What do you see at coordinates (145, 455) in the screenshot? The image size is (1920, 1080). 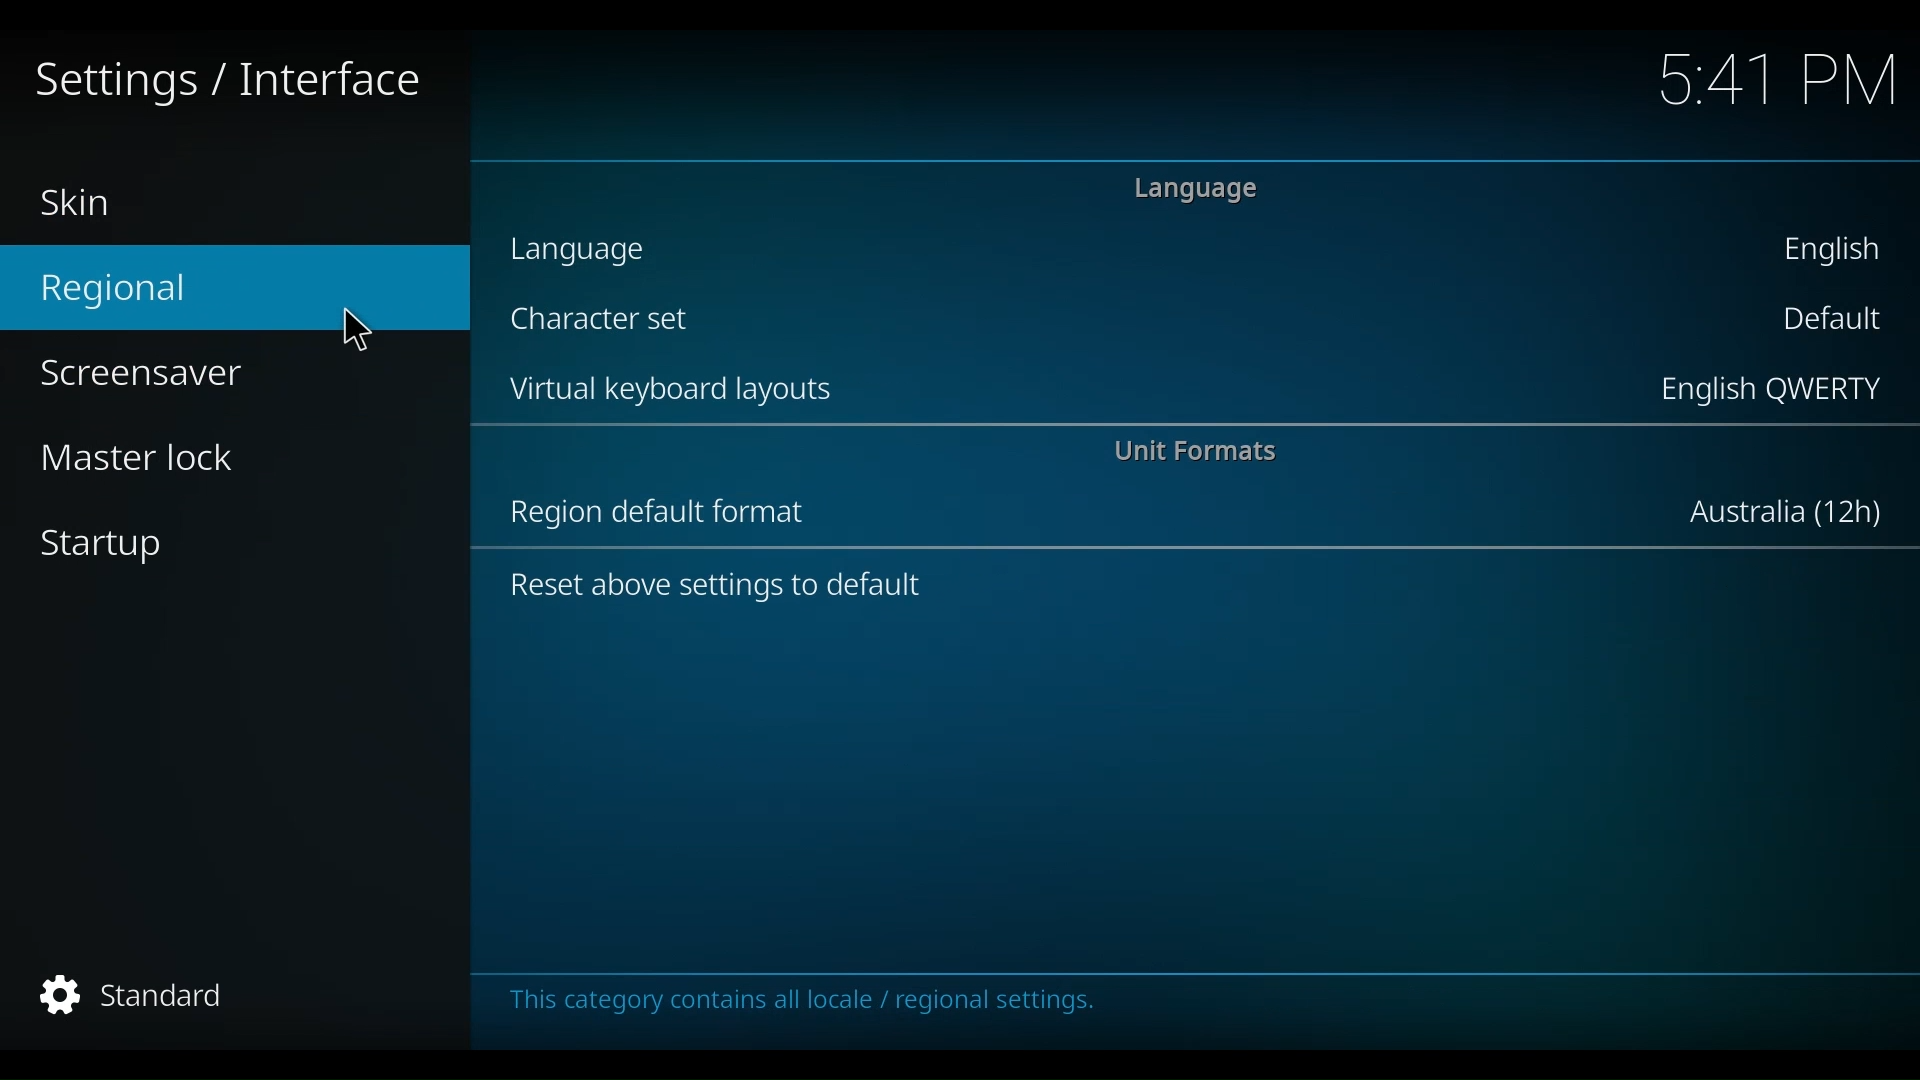 I see `Master Lock` at bounding box center [145, 455].